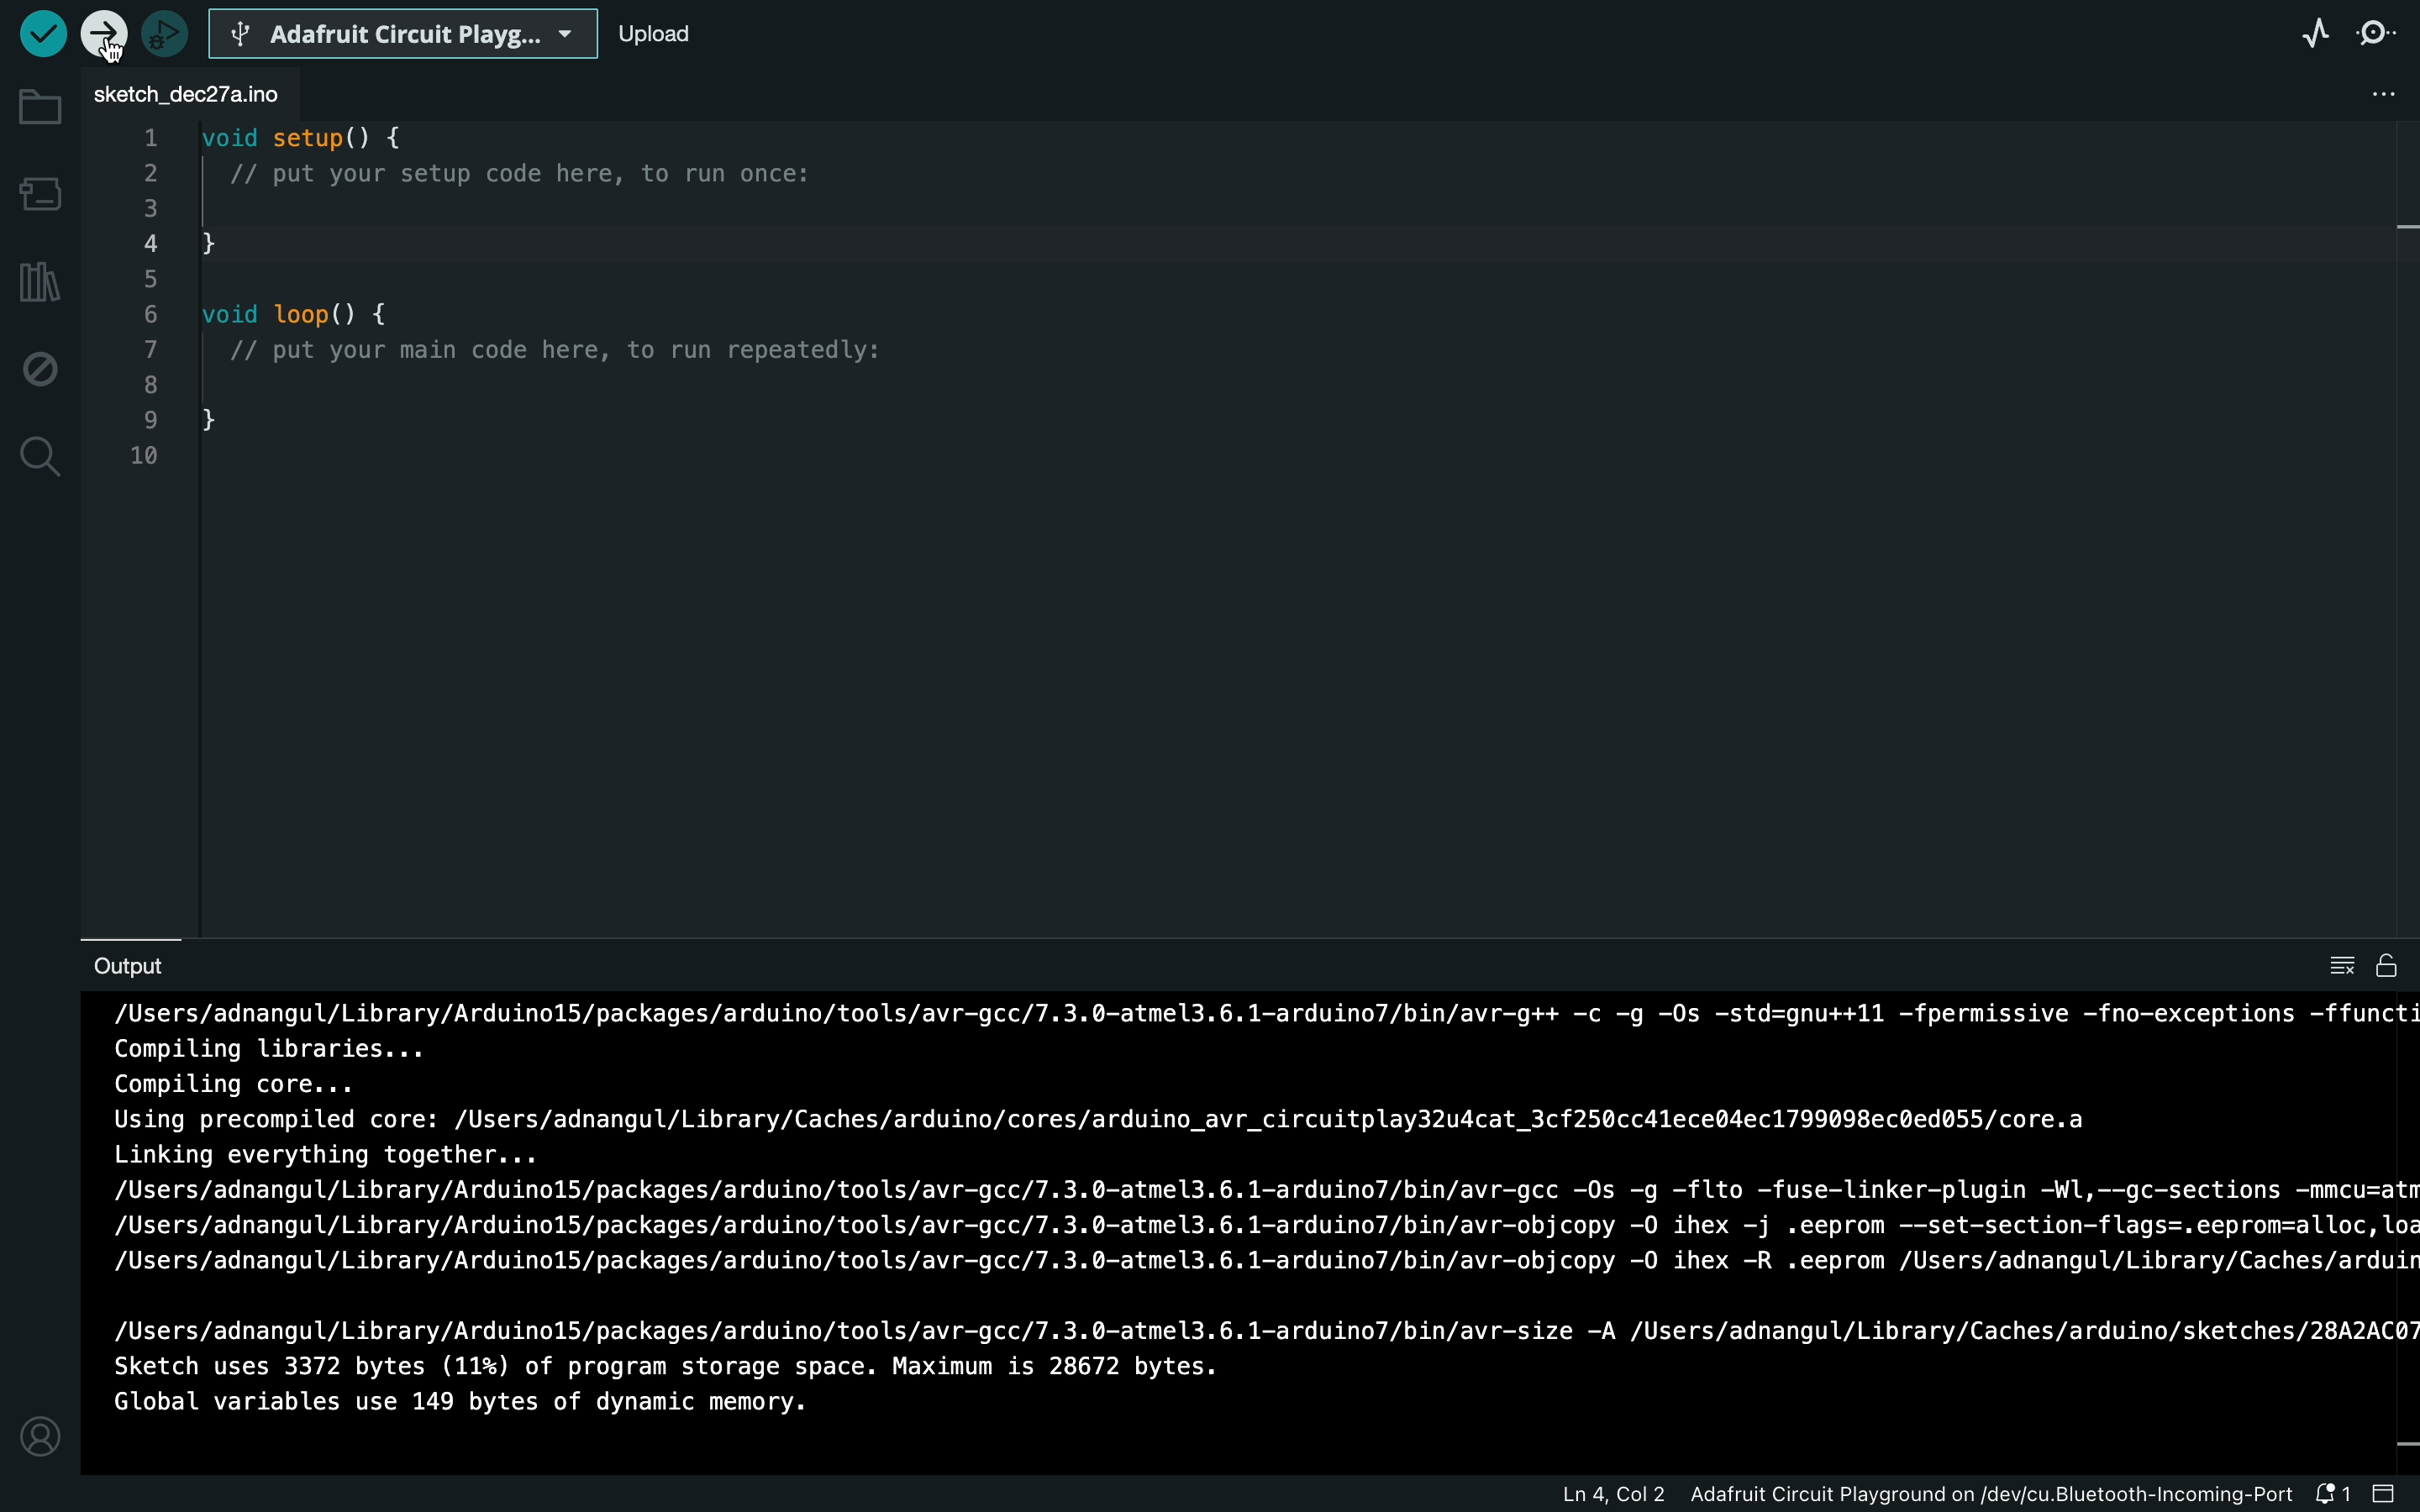 The image size is (2420, 1512). Describe the element at coordinates (2372, 95) in the screenshot. I see `file setting` at that location.